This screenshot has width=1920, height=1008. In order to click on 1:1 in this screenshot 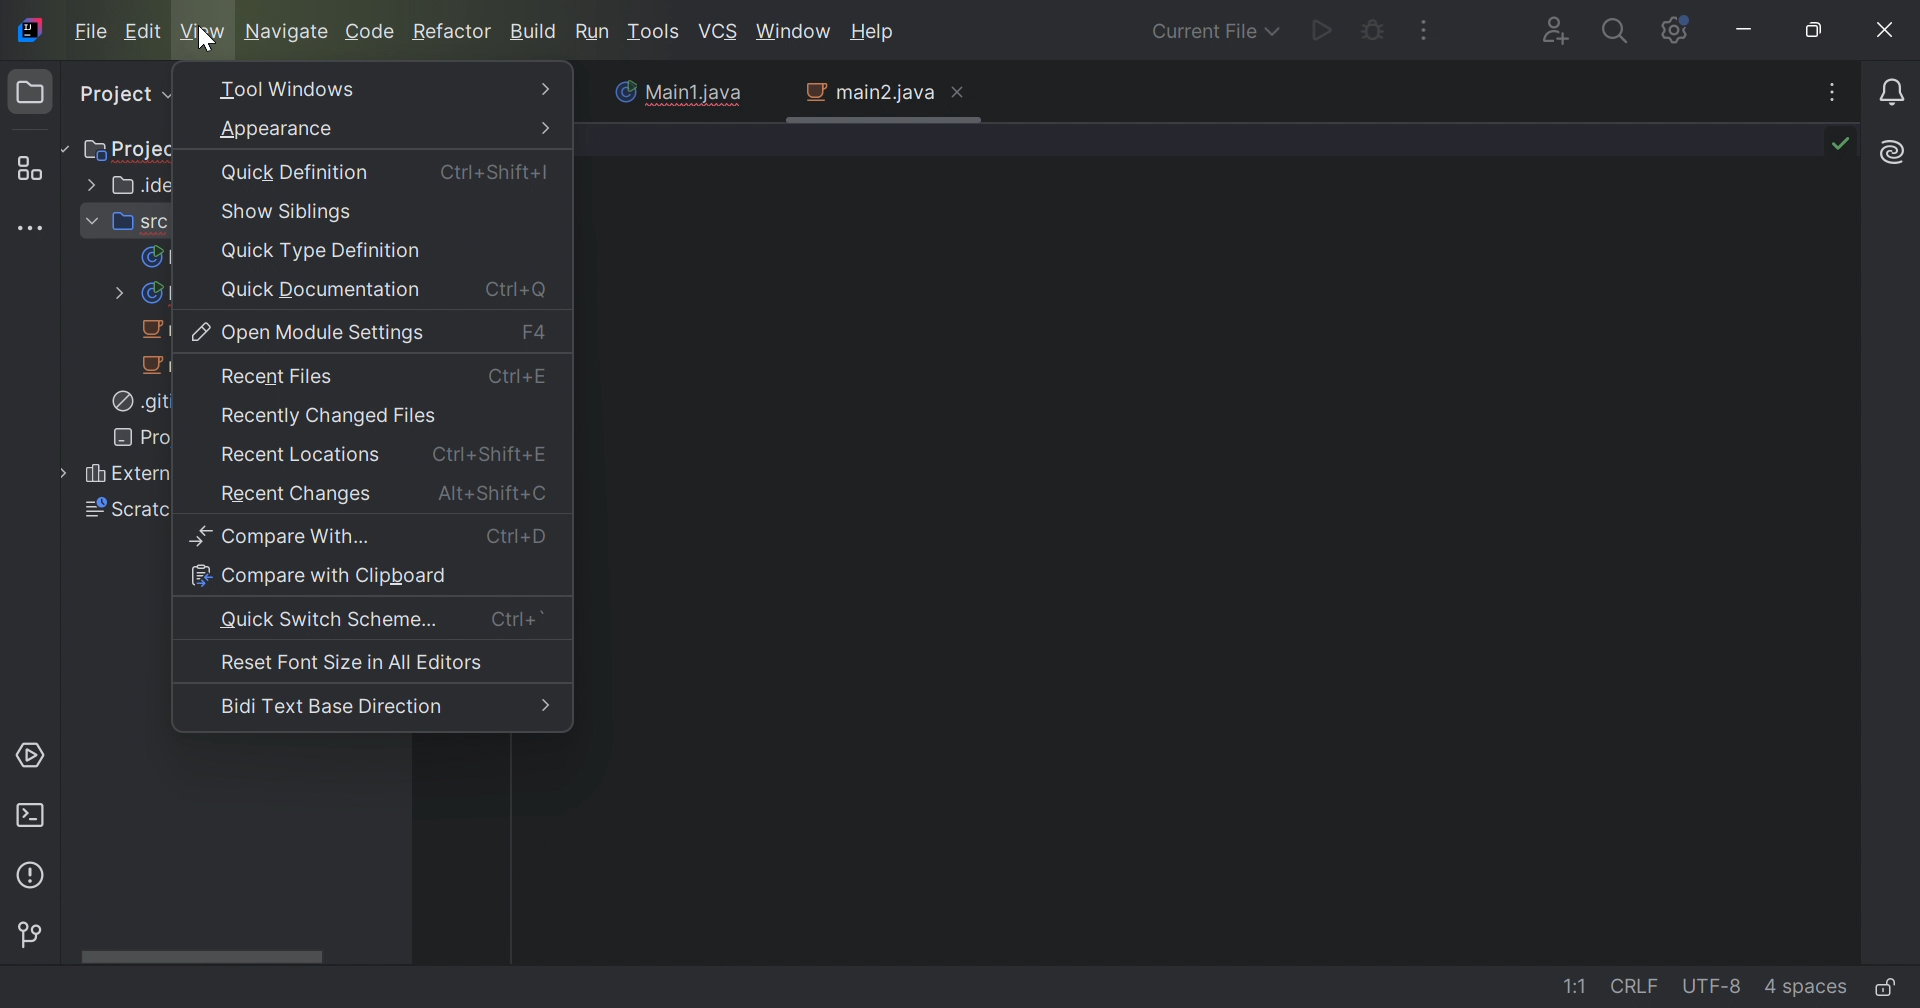, I will do `click(1575, 987)`.